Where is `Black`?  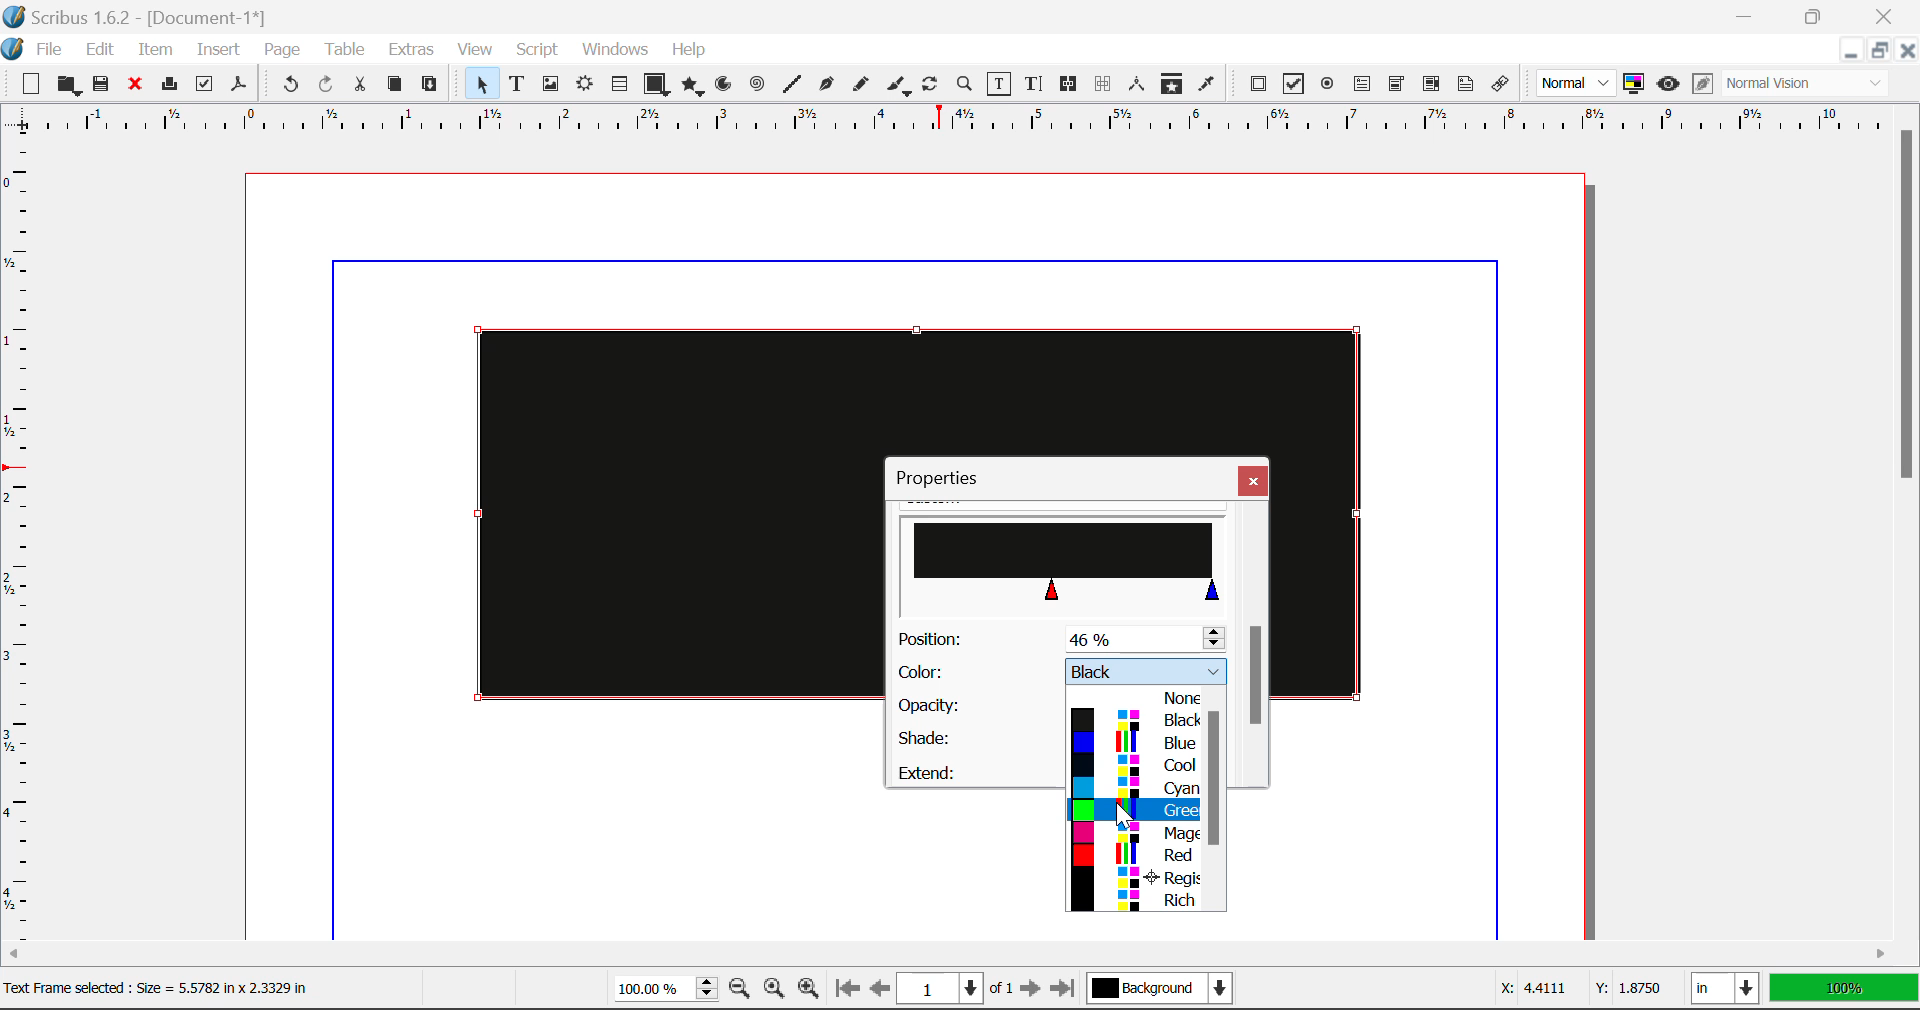 Black is located at coordinates (1133, 721).